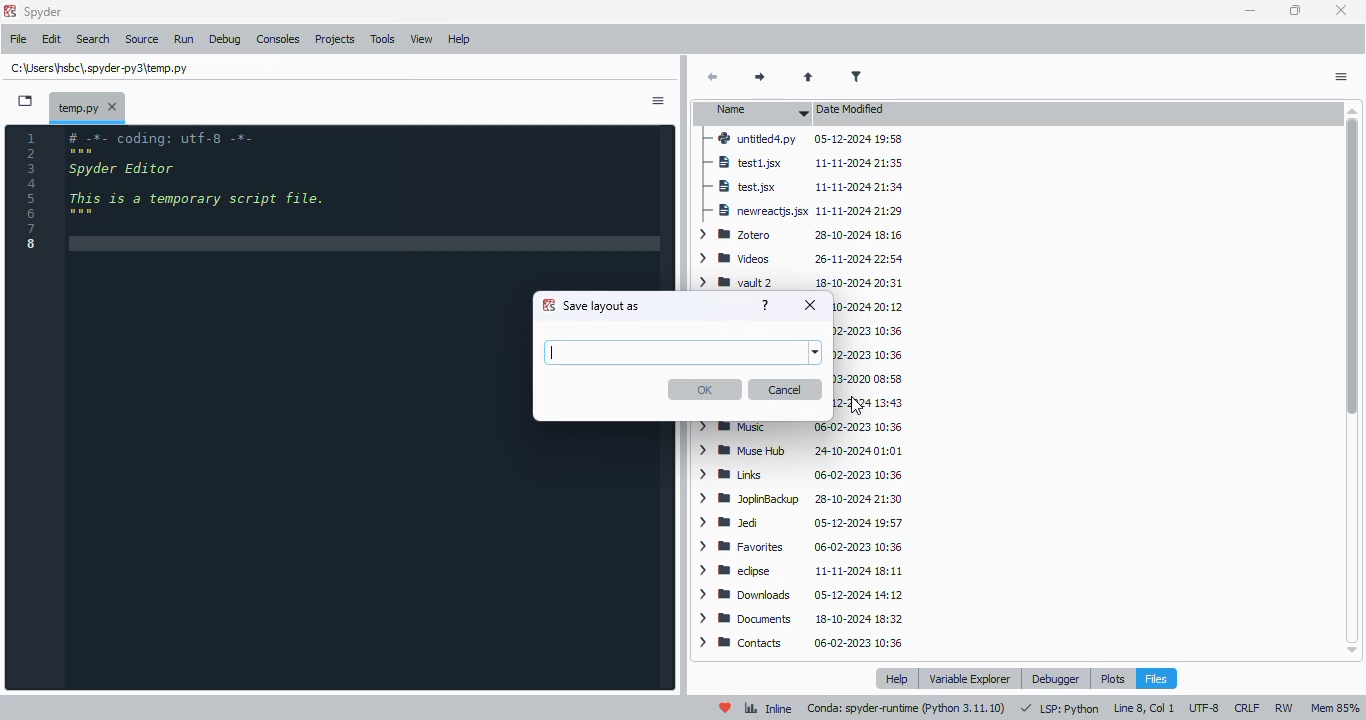  Describe the element at coordinates (806, 209) in the screenshot. I see `newreactjs.jsx` at that location.